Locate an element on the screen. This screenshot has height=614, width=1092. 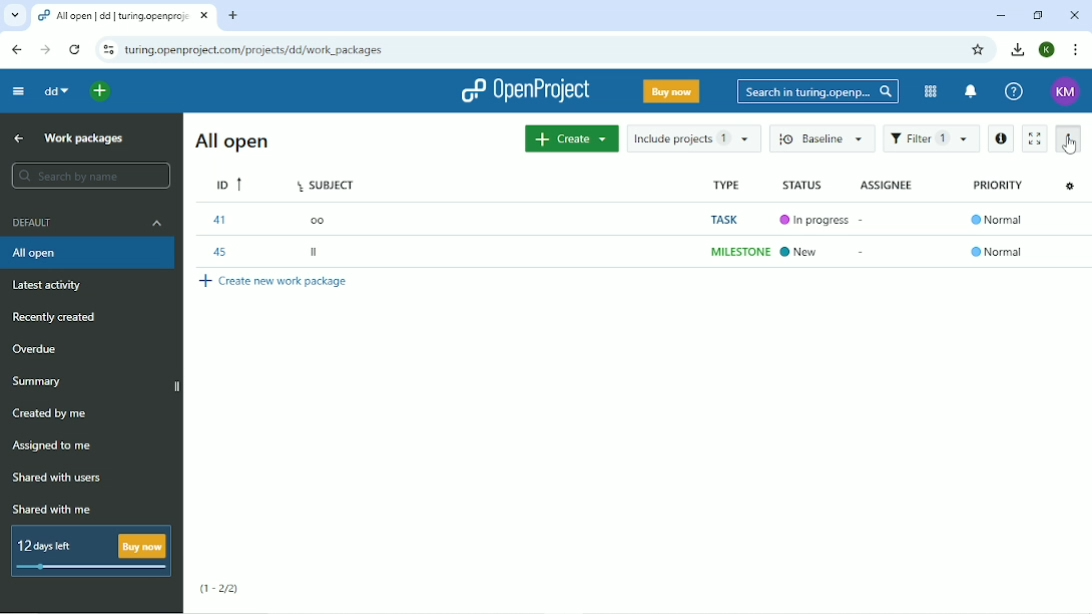
Created by me is located at coordinates (51, 414).